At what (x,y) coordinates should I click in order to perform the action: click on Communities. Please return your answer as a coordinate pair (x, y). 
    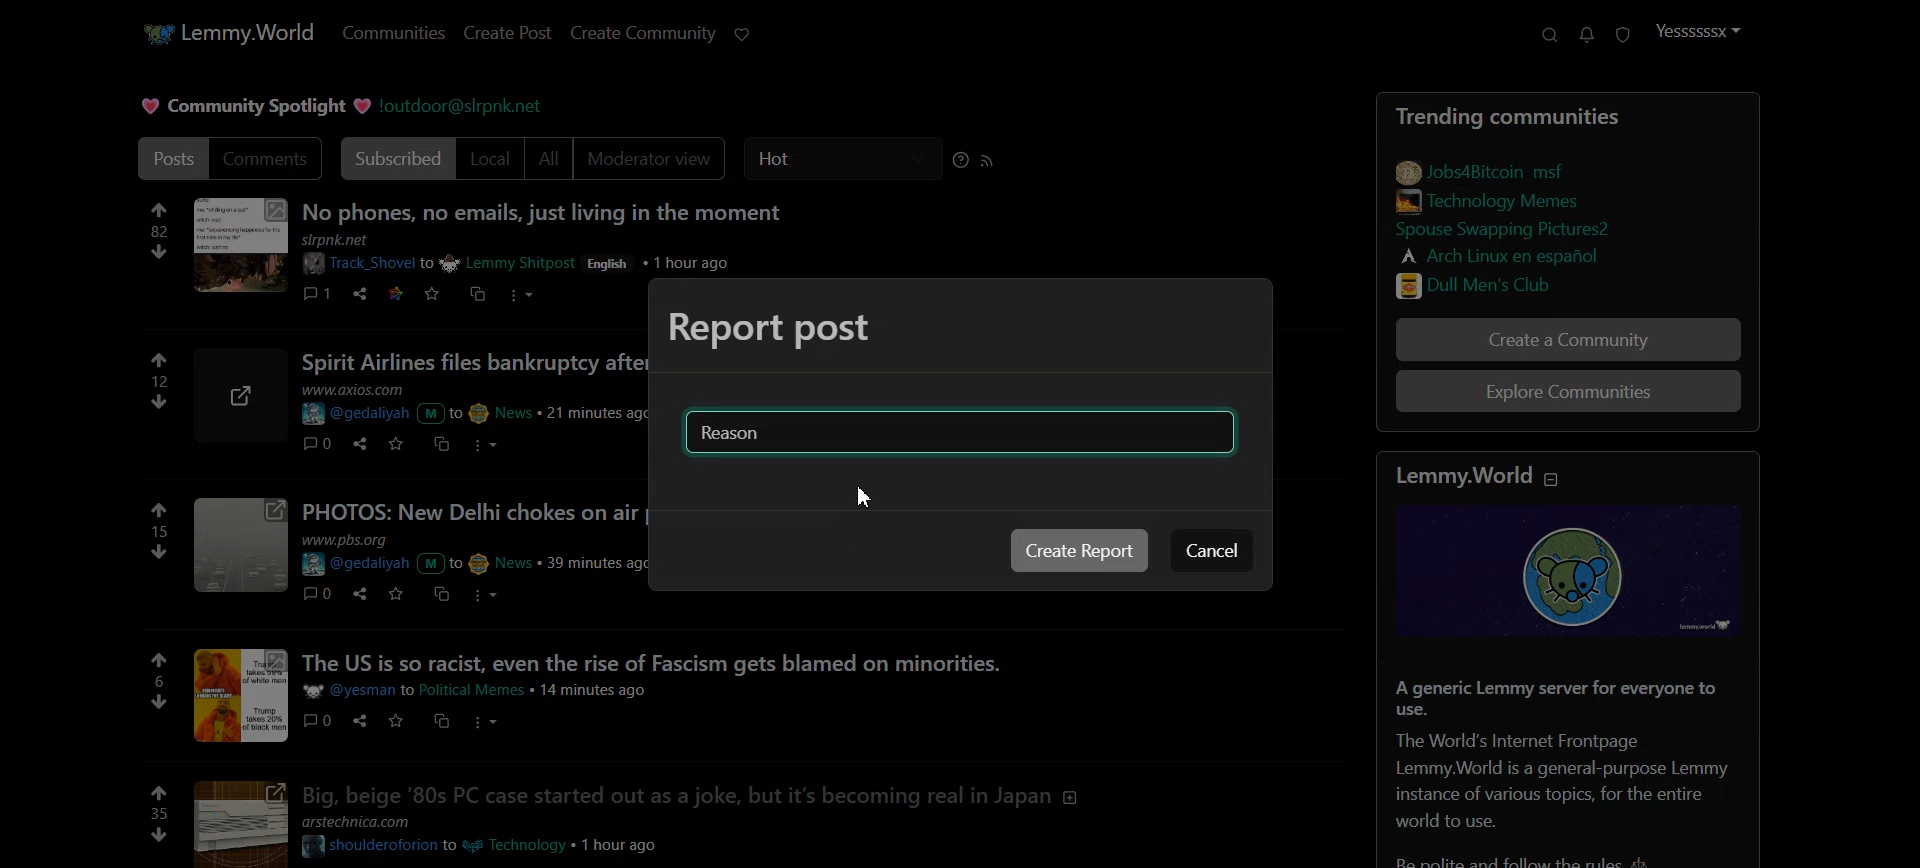
    Looking at the image, I should click on (393, 34).